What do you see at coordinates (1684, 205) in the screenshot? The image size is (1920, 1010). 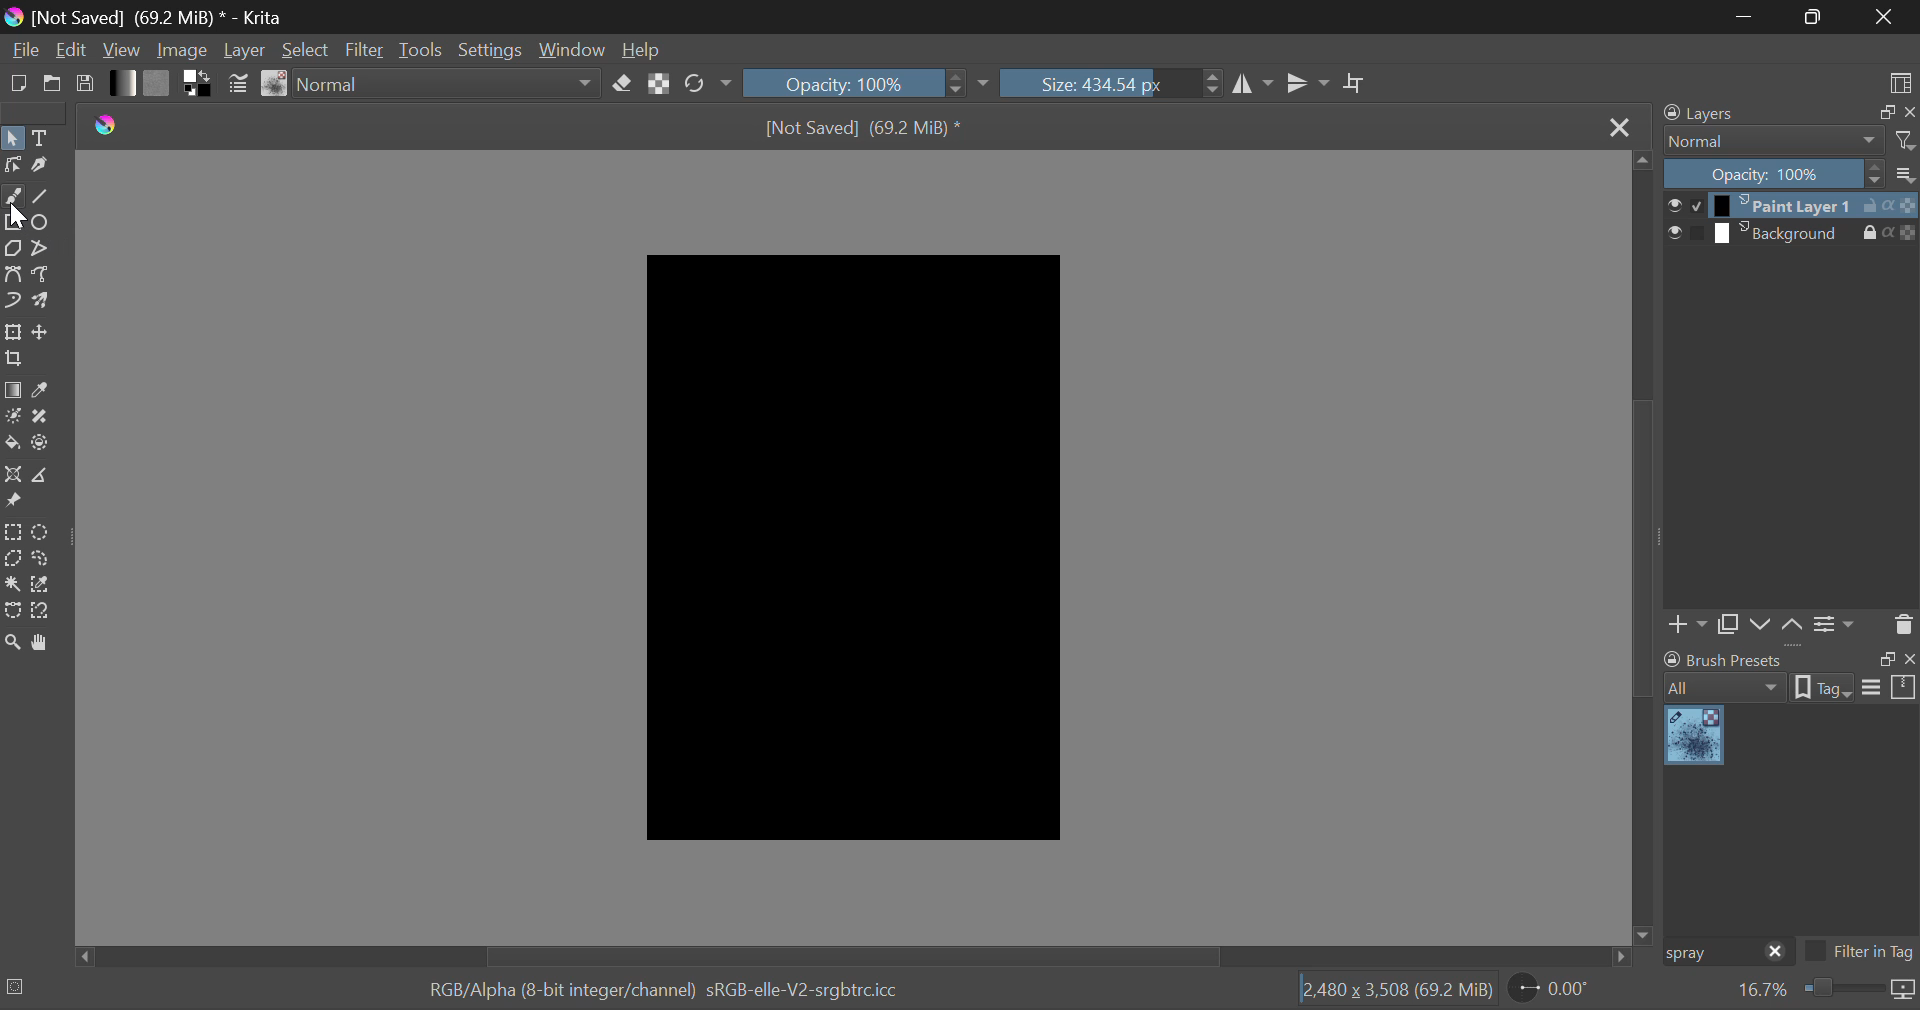 I see `checkbox` at bounding box center [1684, 205].